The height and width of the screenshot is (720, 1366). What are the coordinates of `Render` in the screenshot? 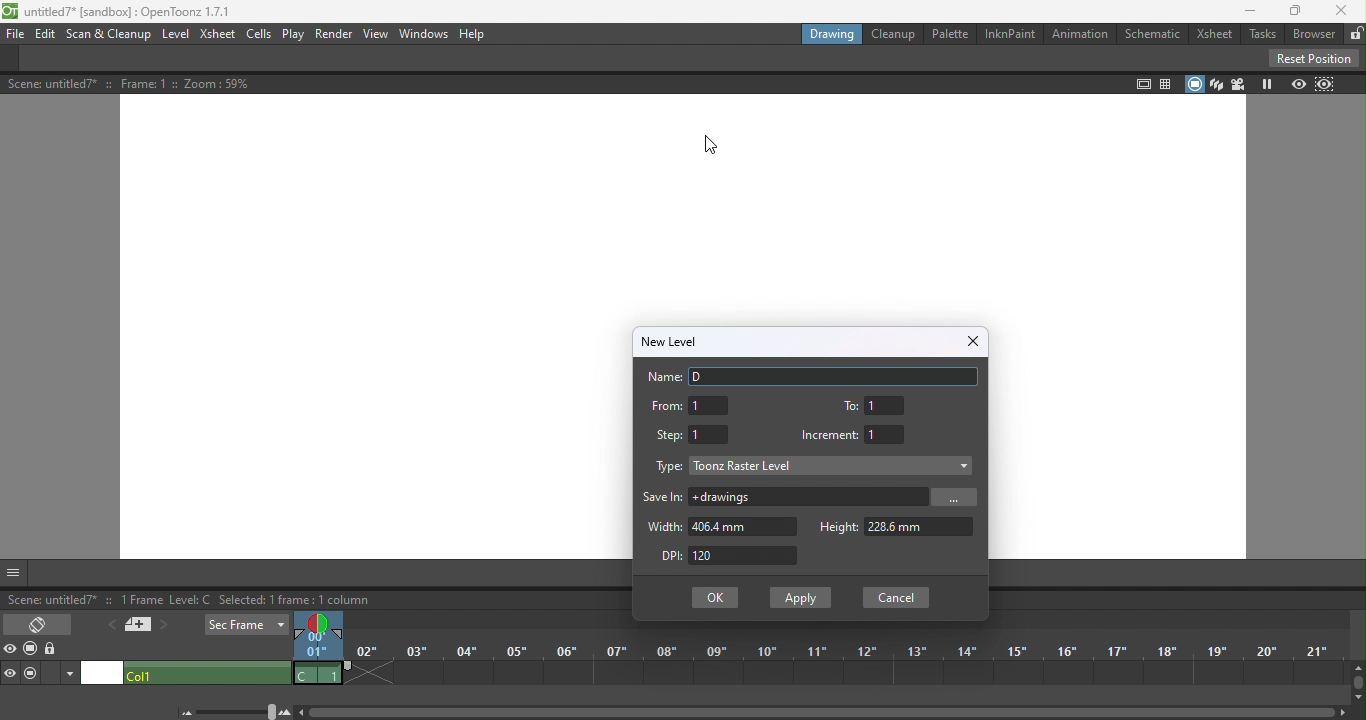 It's located at (333, 34).